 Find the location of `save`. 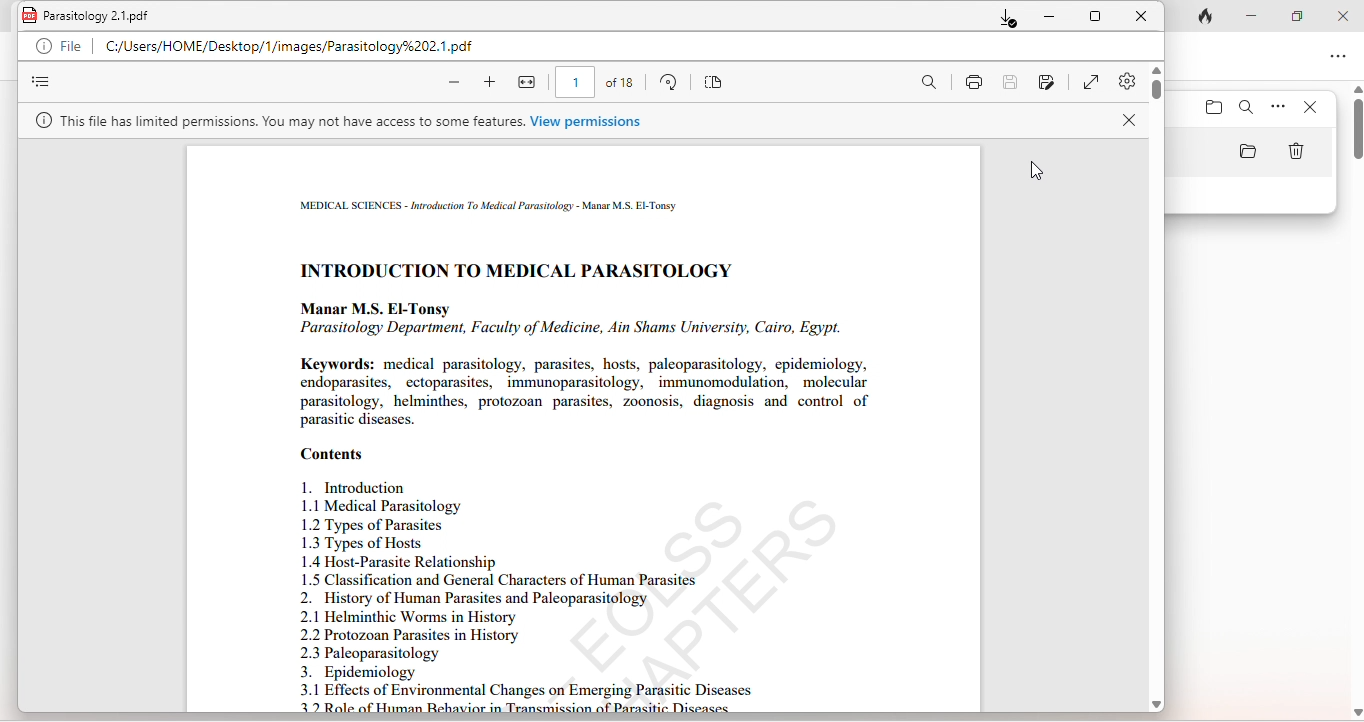

save is located at coordinates (1013, 83).